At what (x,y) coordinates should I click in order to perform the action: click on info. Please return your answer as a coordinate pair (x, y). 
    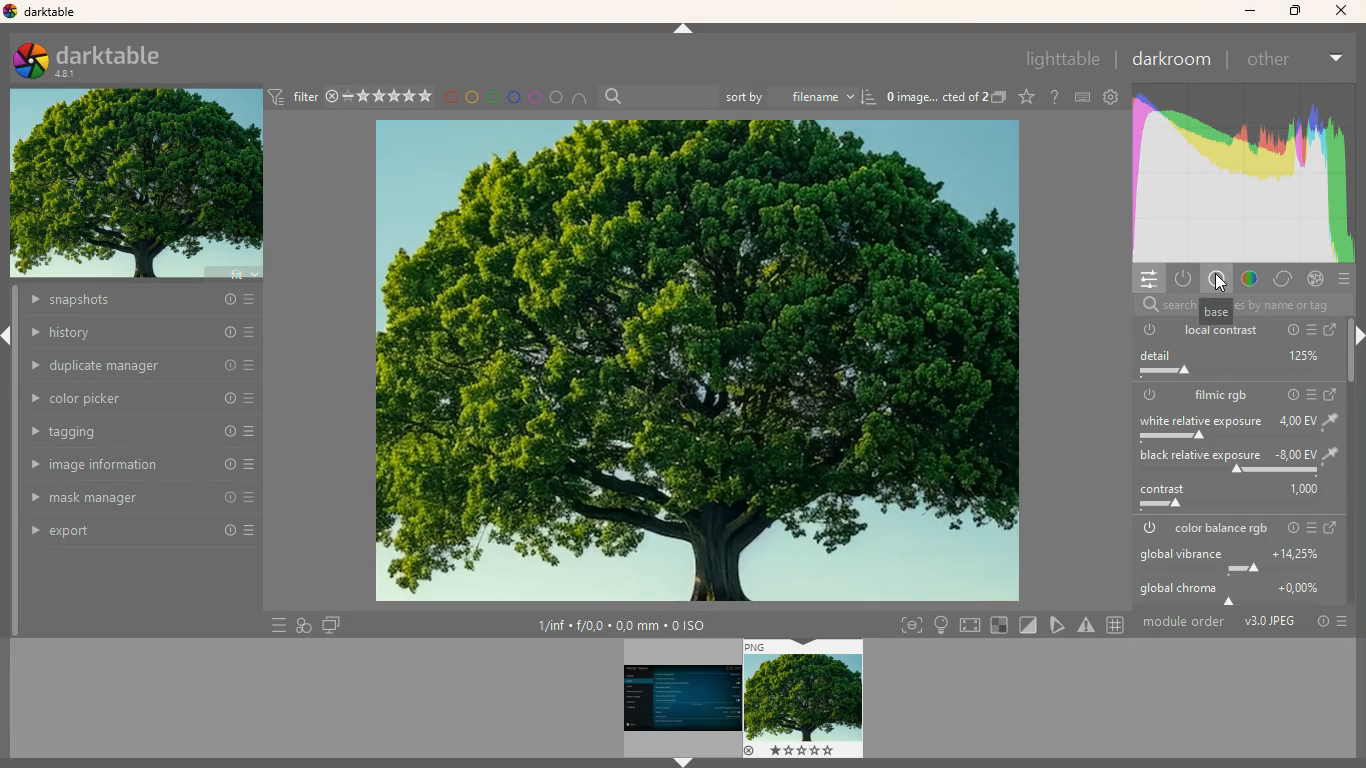
    Looking at the image, I should click on (1319, 624).